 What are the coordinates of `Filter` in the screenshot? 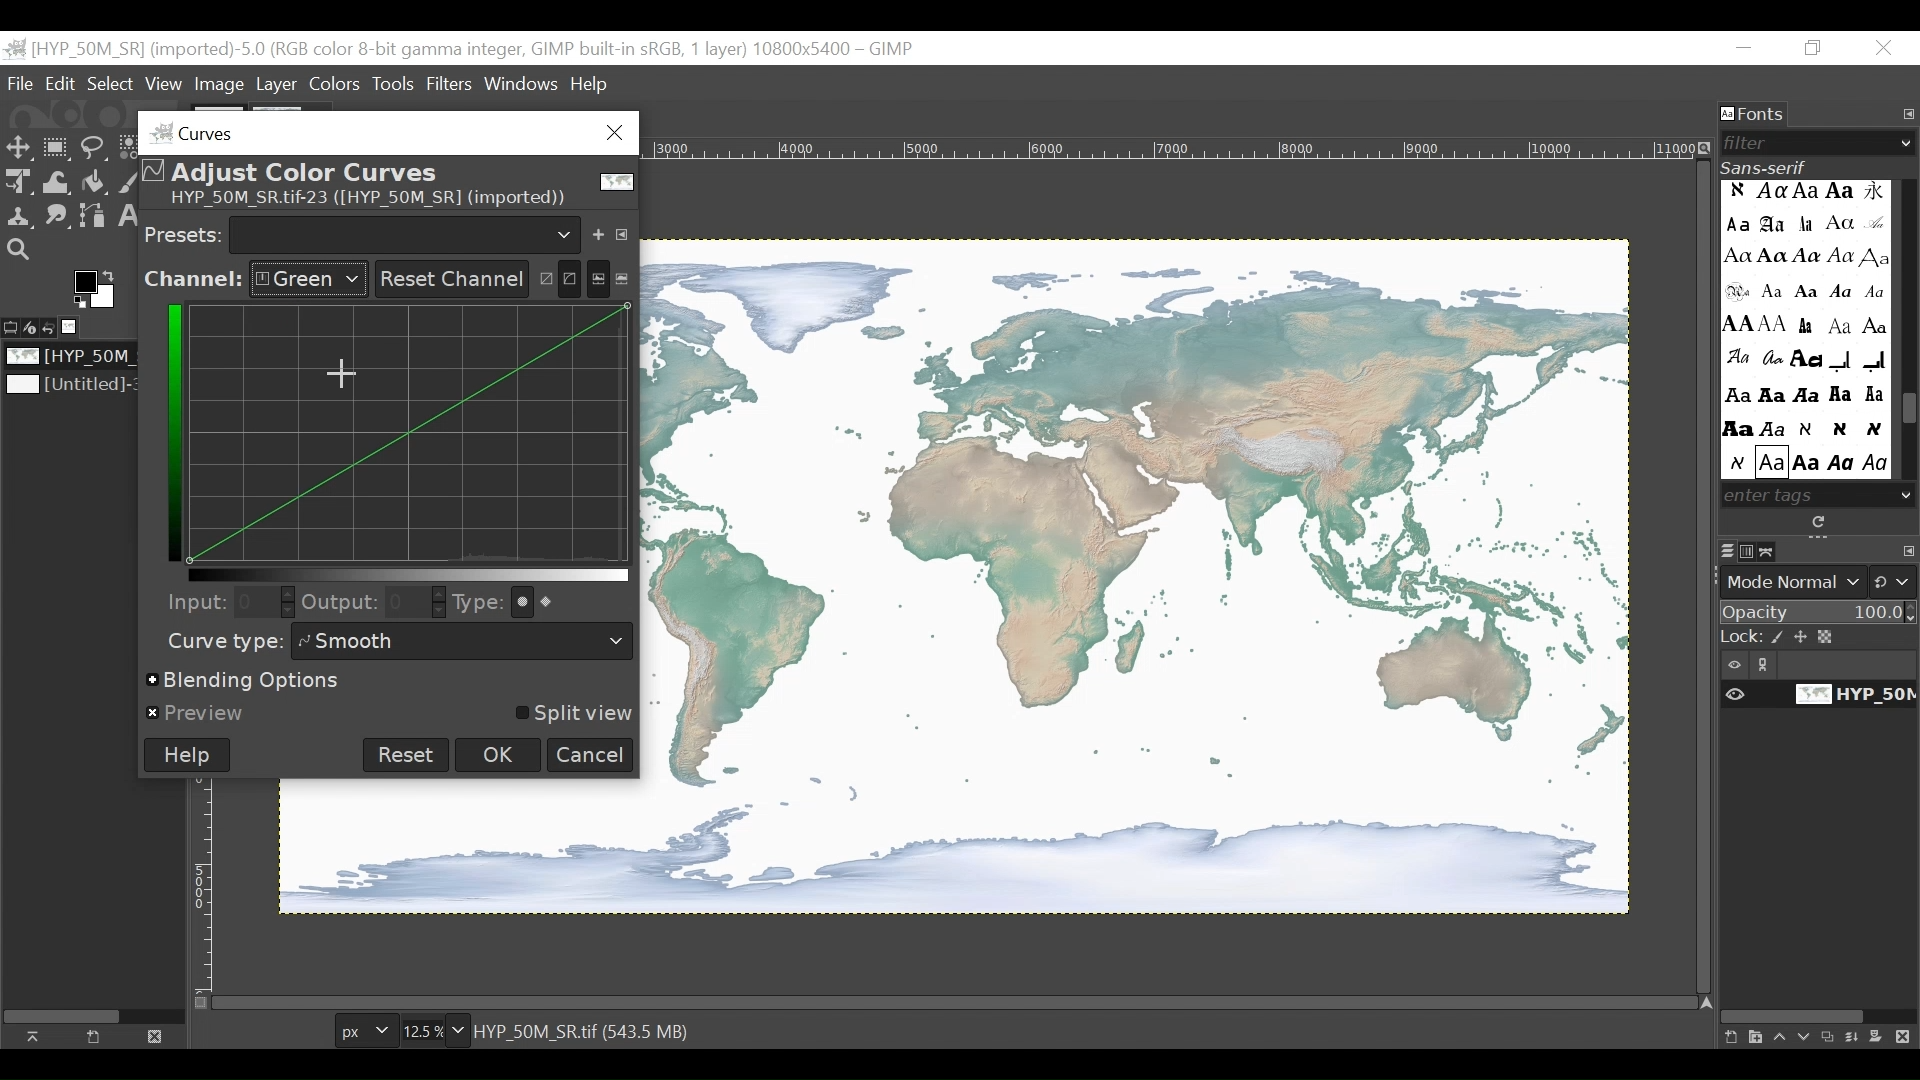 It's located at (1810, 143).